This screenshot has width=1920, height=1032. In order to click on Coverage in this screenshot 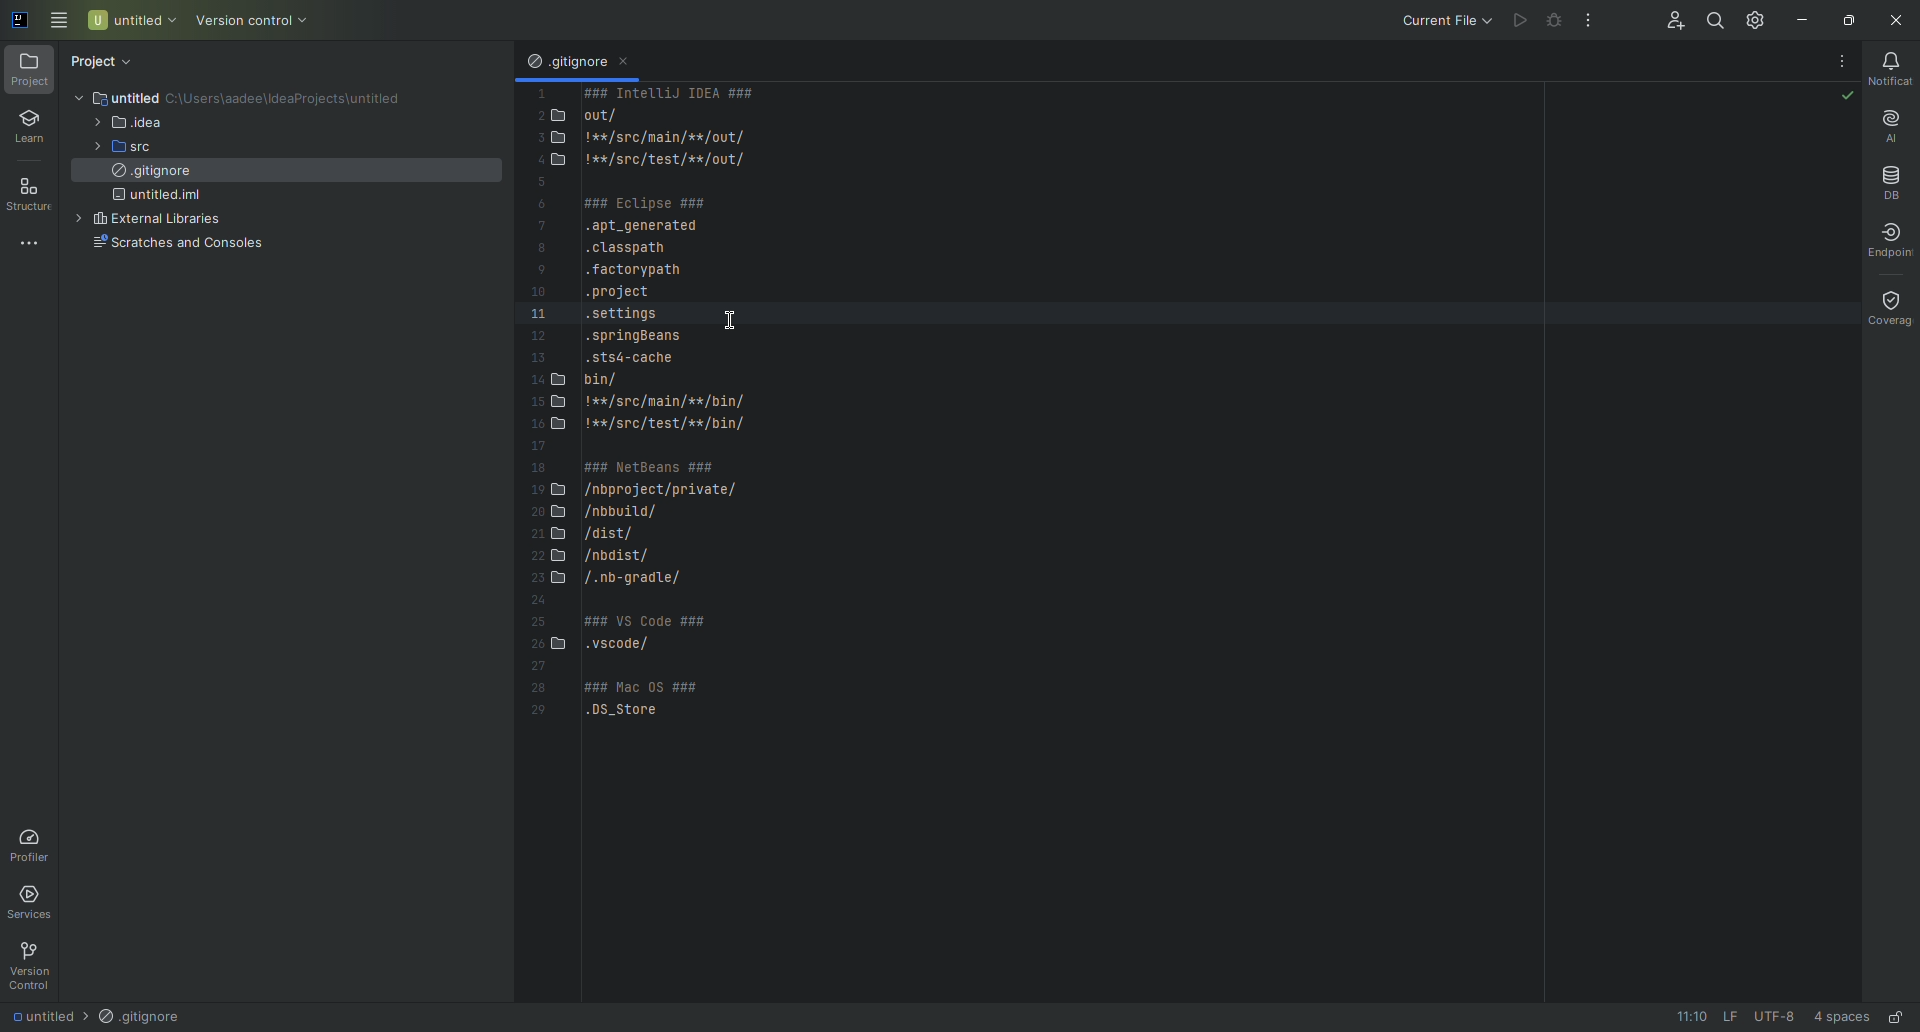, I will do `click(1883, 306)`.